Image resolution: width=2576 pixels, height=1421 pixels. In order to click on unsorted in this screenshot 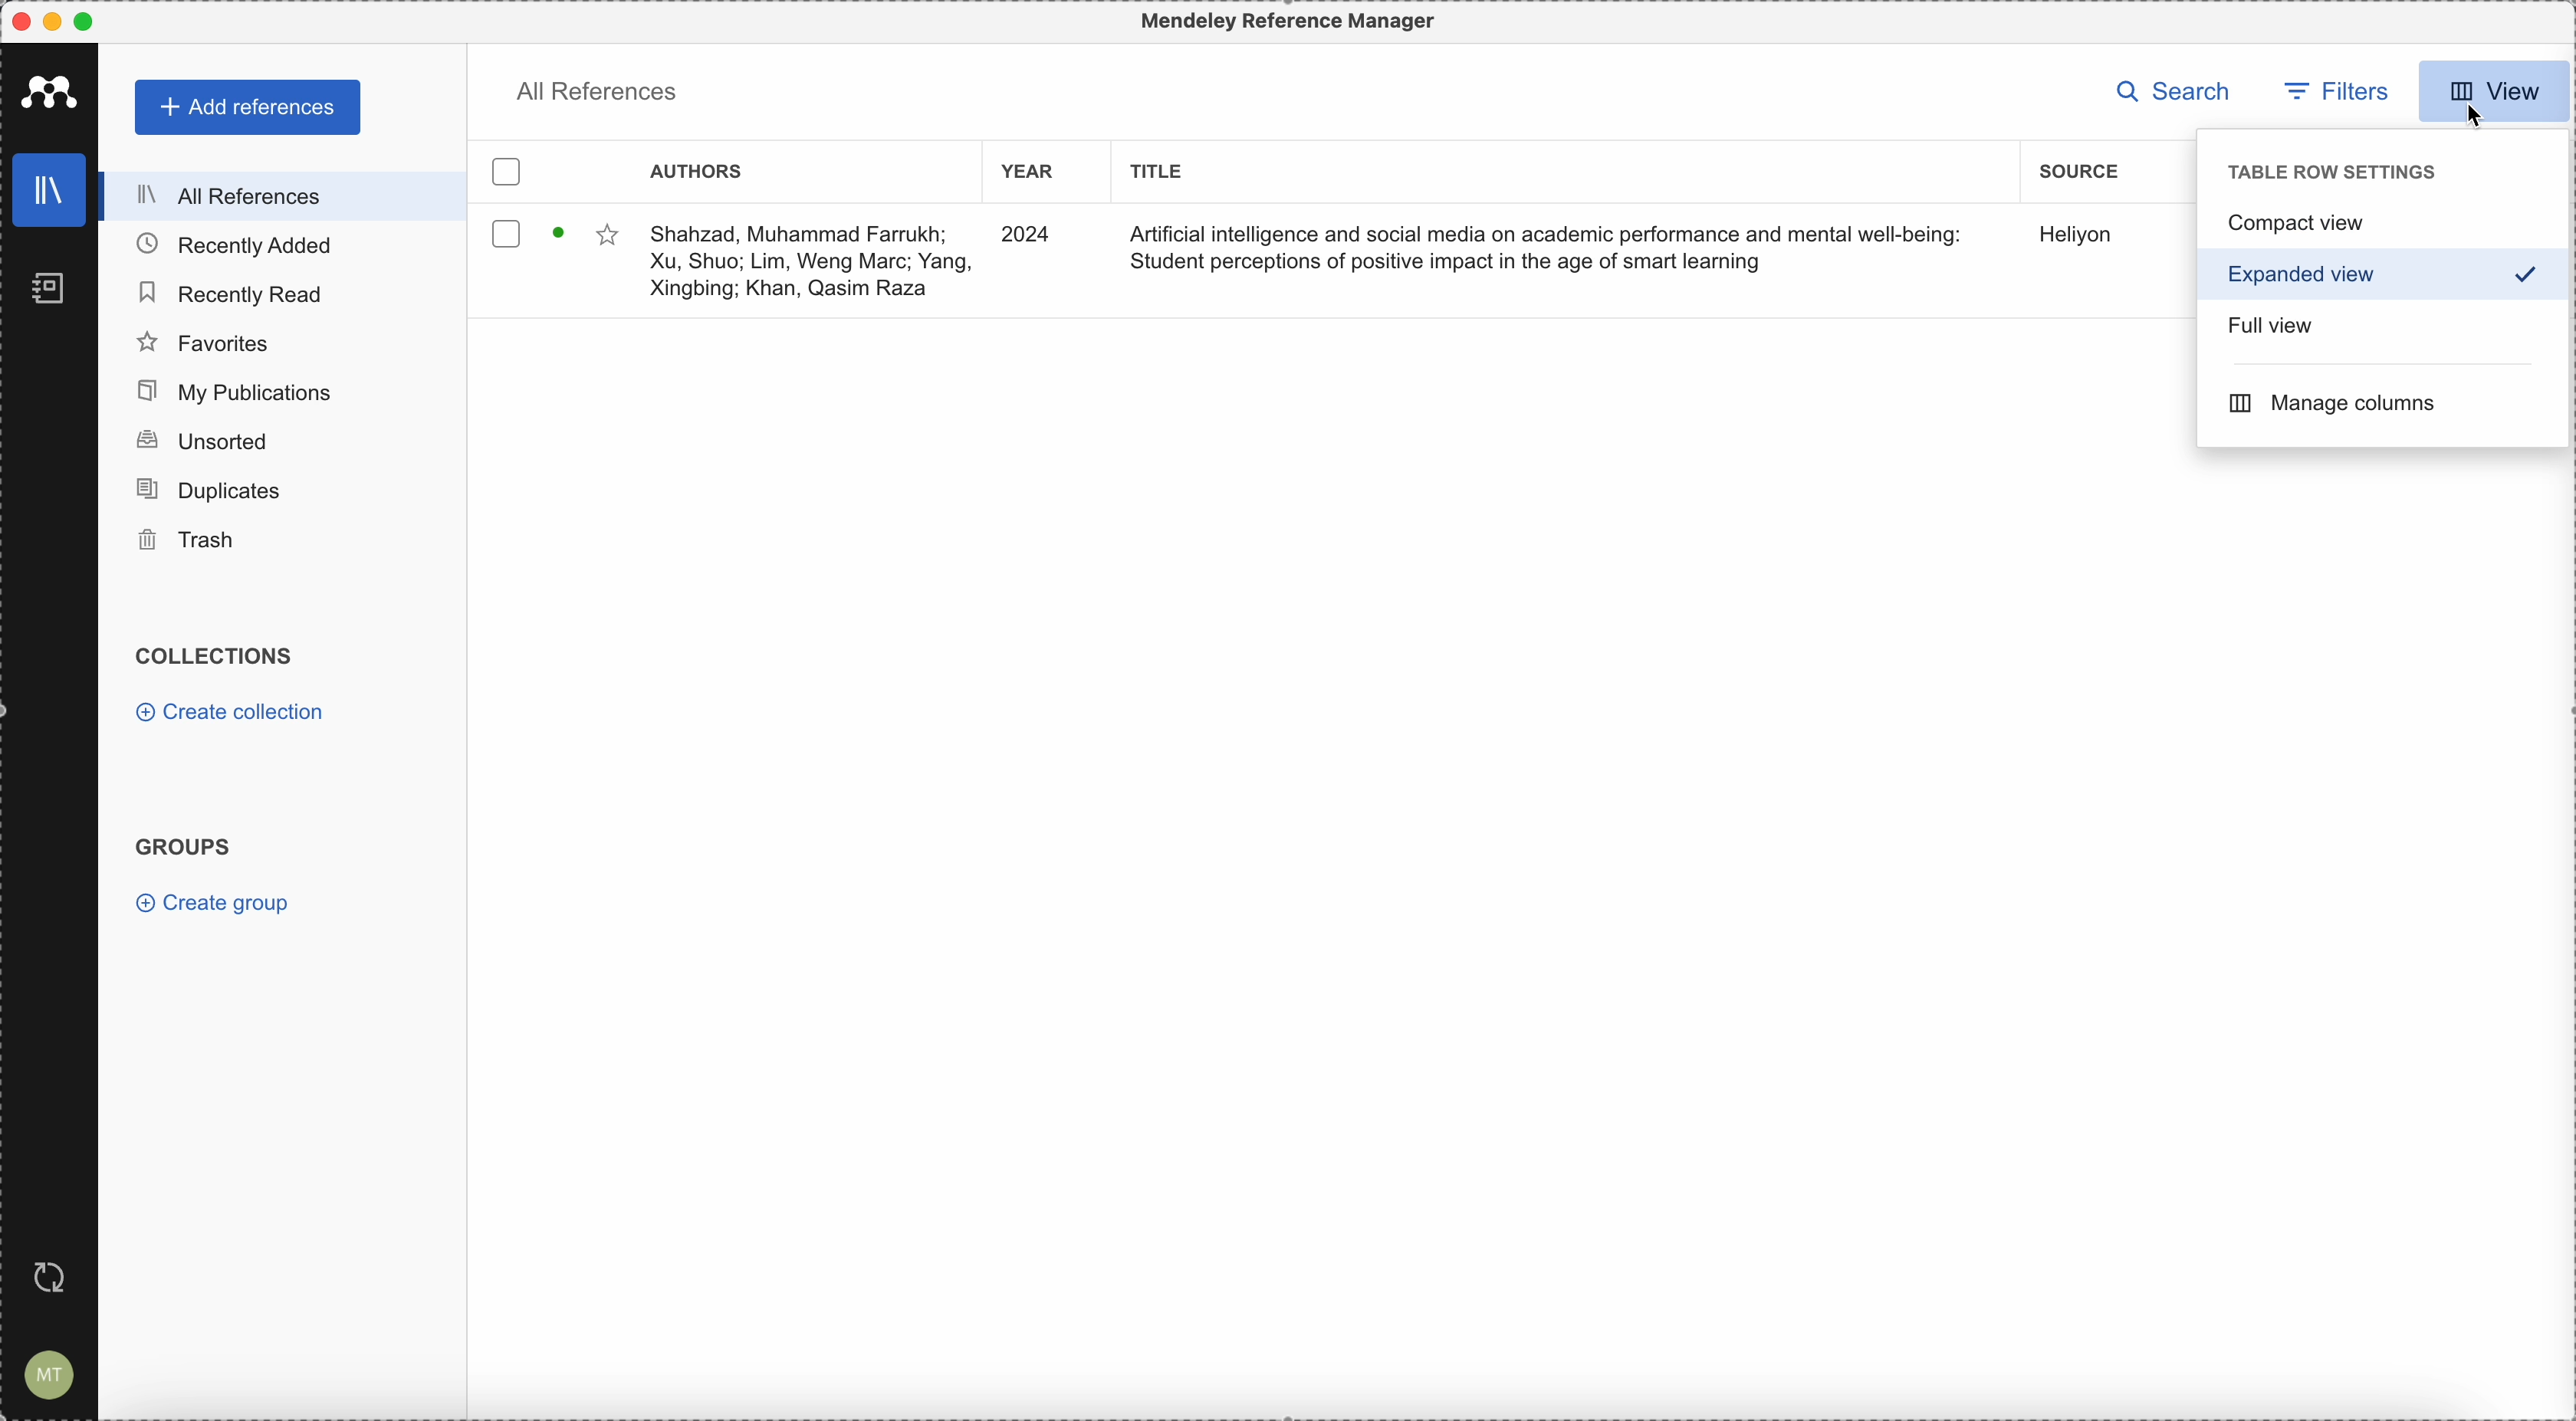, I will do `click(201, 438)`.